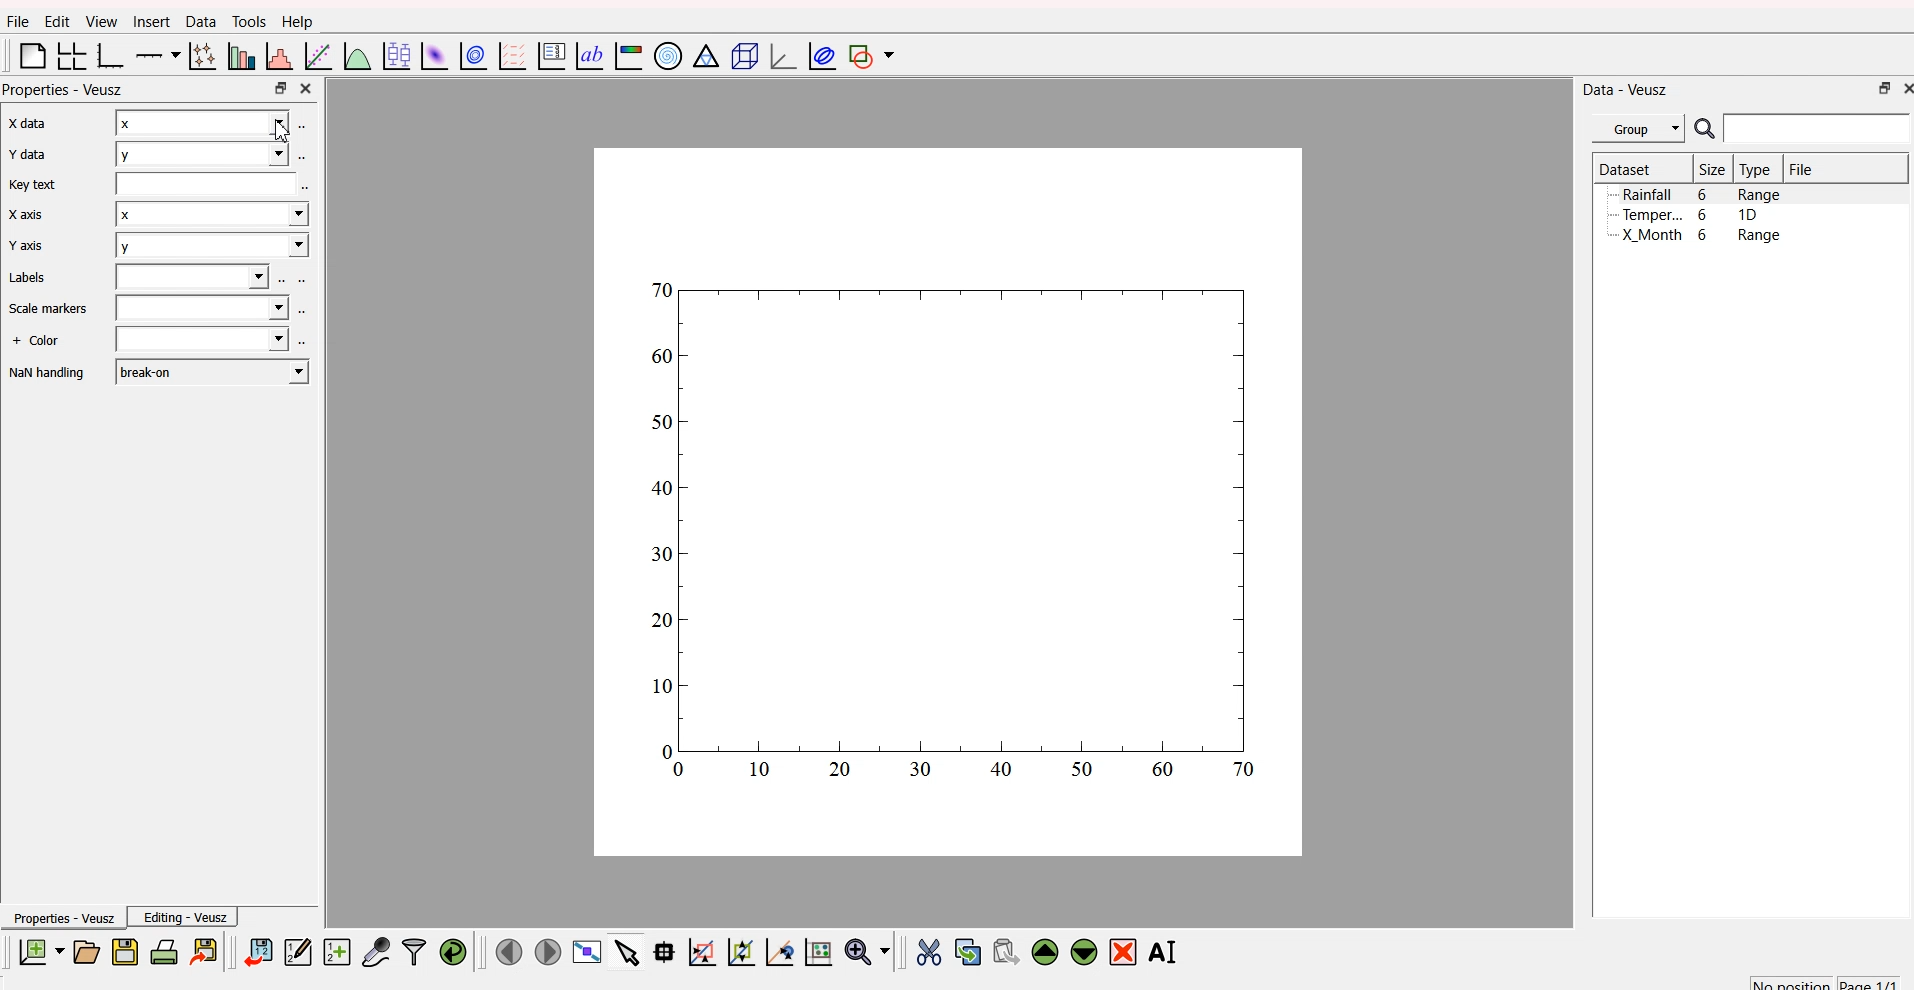  What do you see at coordinates (875, 57) in the screenshot?
I see `add shape to plot` at bounding box center [875, 57].